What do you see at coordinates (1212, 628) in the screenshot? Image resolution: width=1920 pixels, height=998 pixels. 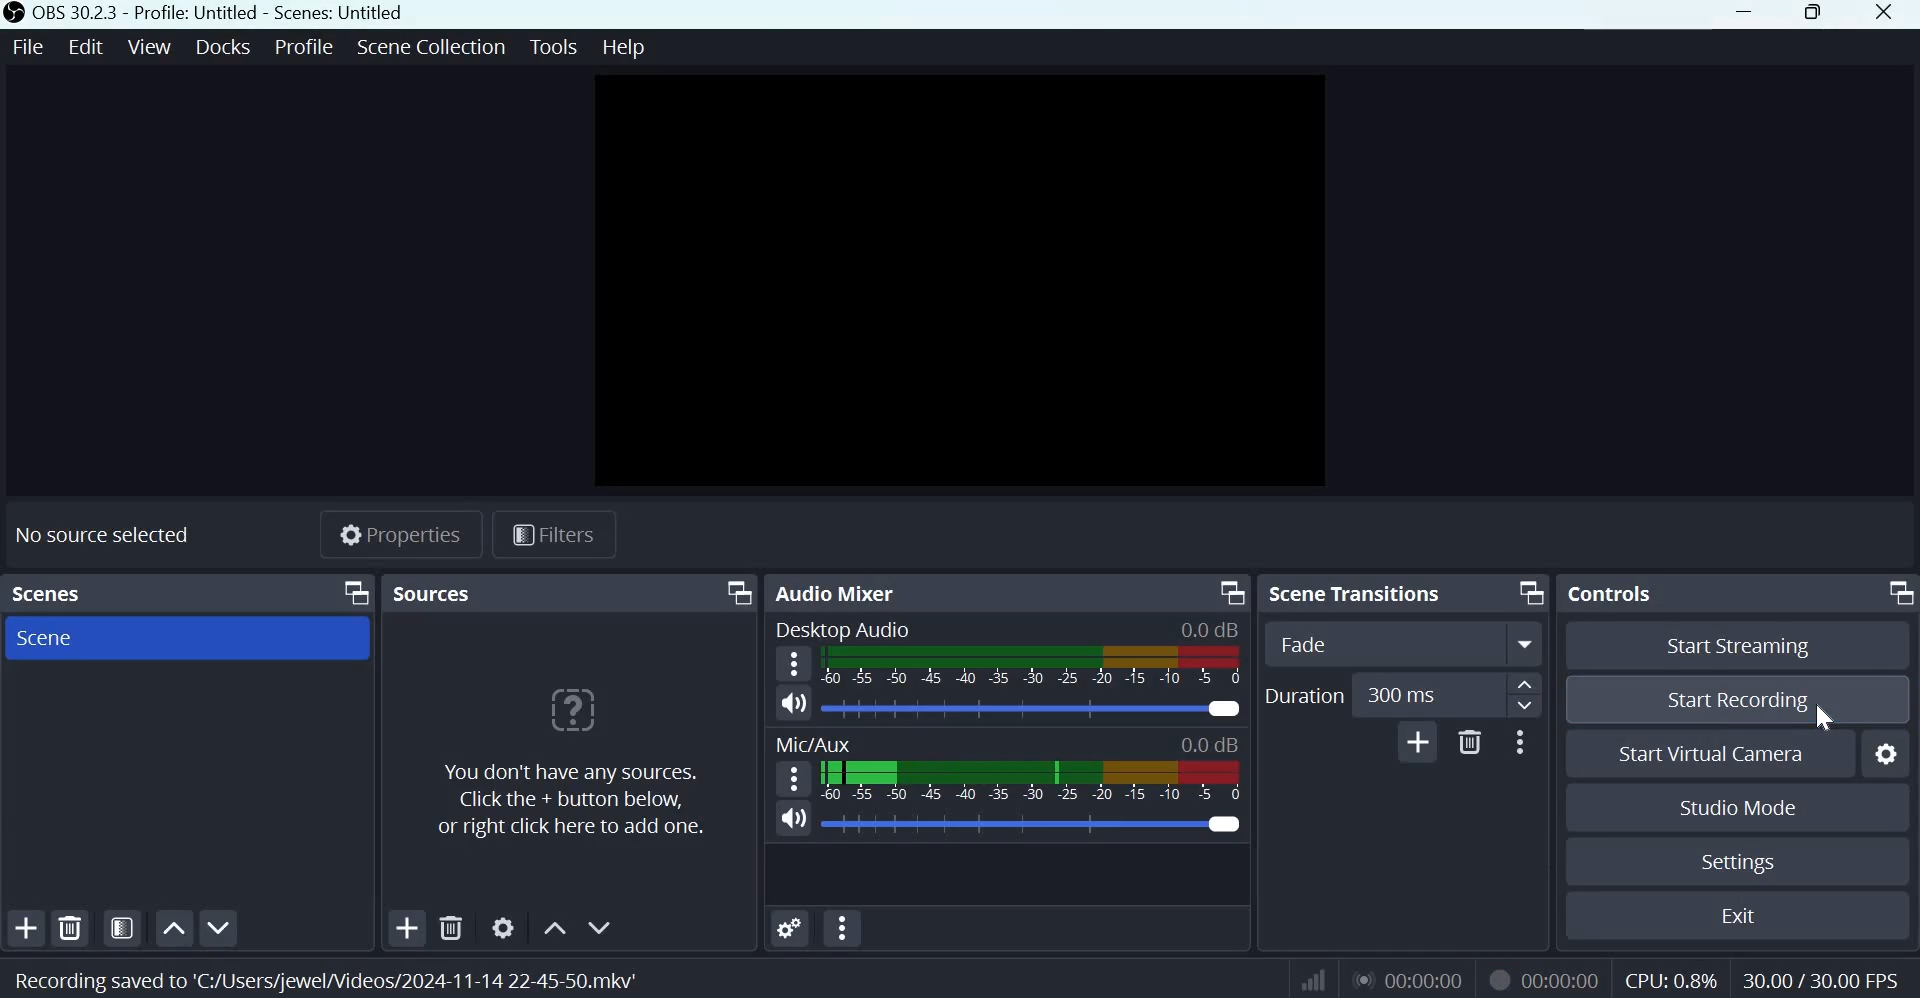 I see `0.0db` at bounding box center [1212, 628].